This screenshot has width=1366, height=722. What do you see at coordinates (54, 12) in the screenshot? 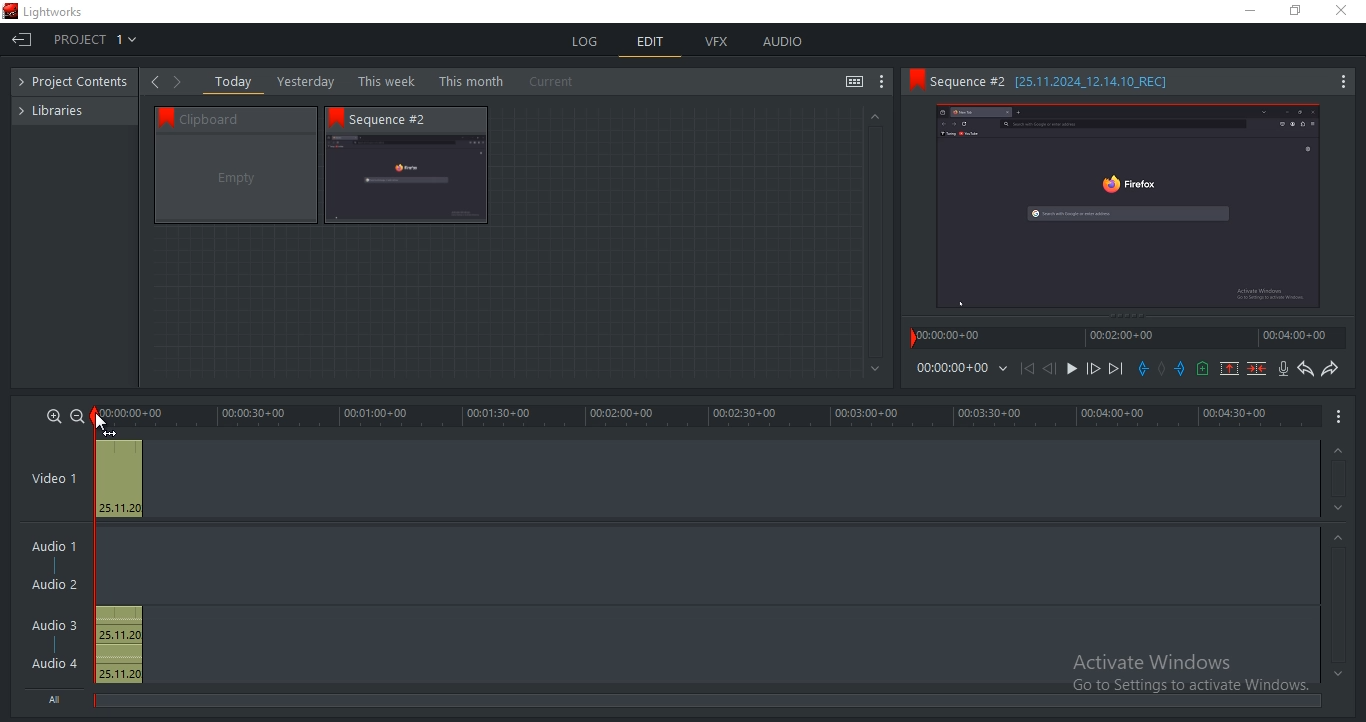
I see `Lightworks` at bounding box center [54, 12].